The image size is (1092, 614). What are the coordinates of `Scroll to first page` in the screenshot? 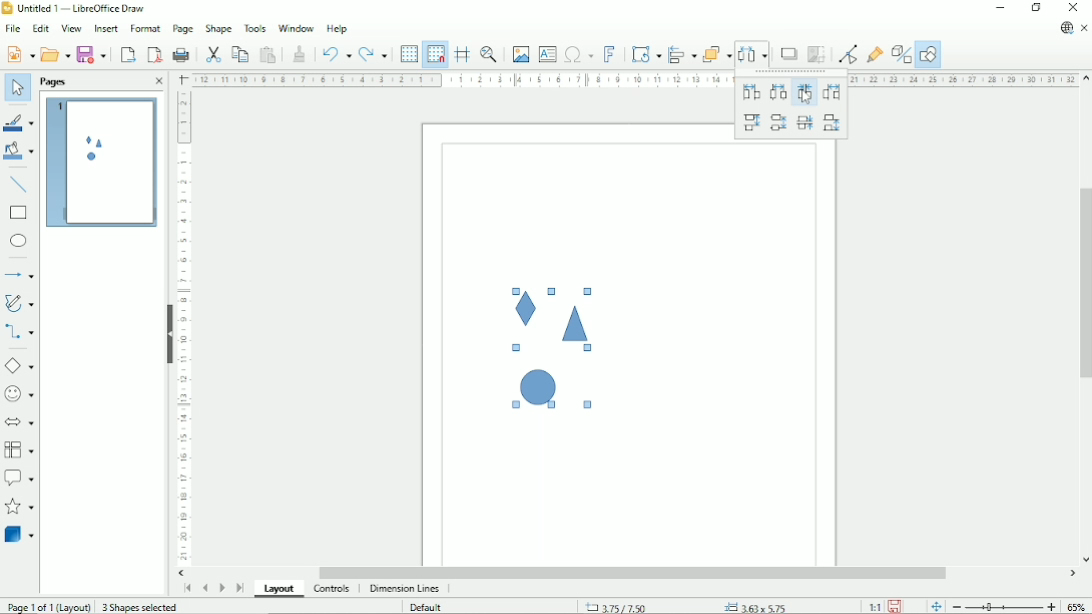 It's located at (186, 589).